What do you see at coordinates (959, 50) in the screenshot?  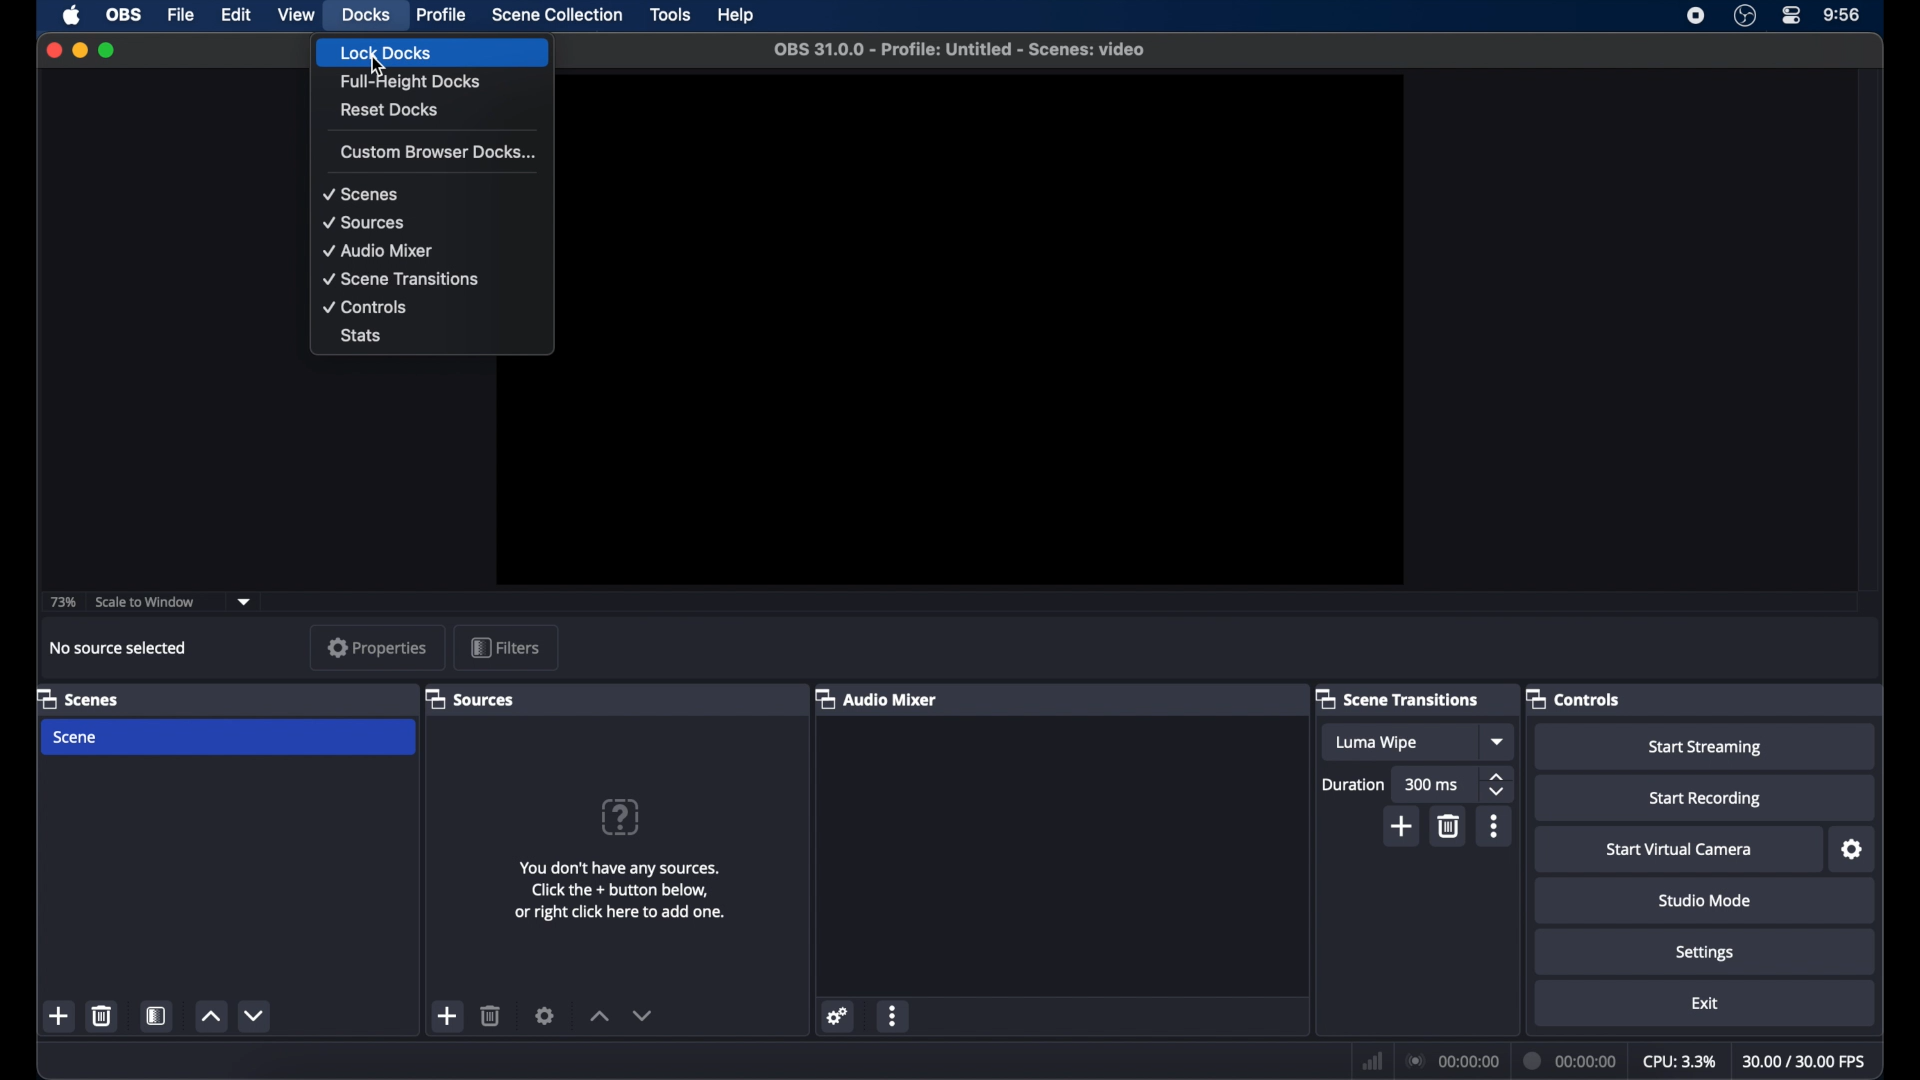 I see `file name` at bounding box center [959, 50].